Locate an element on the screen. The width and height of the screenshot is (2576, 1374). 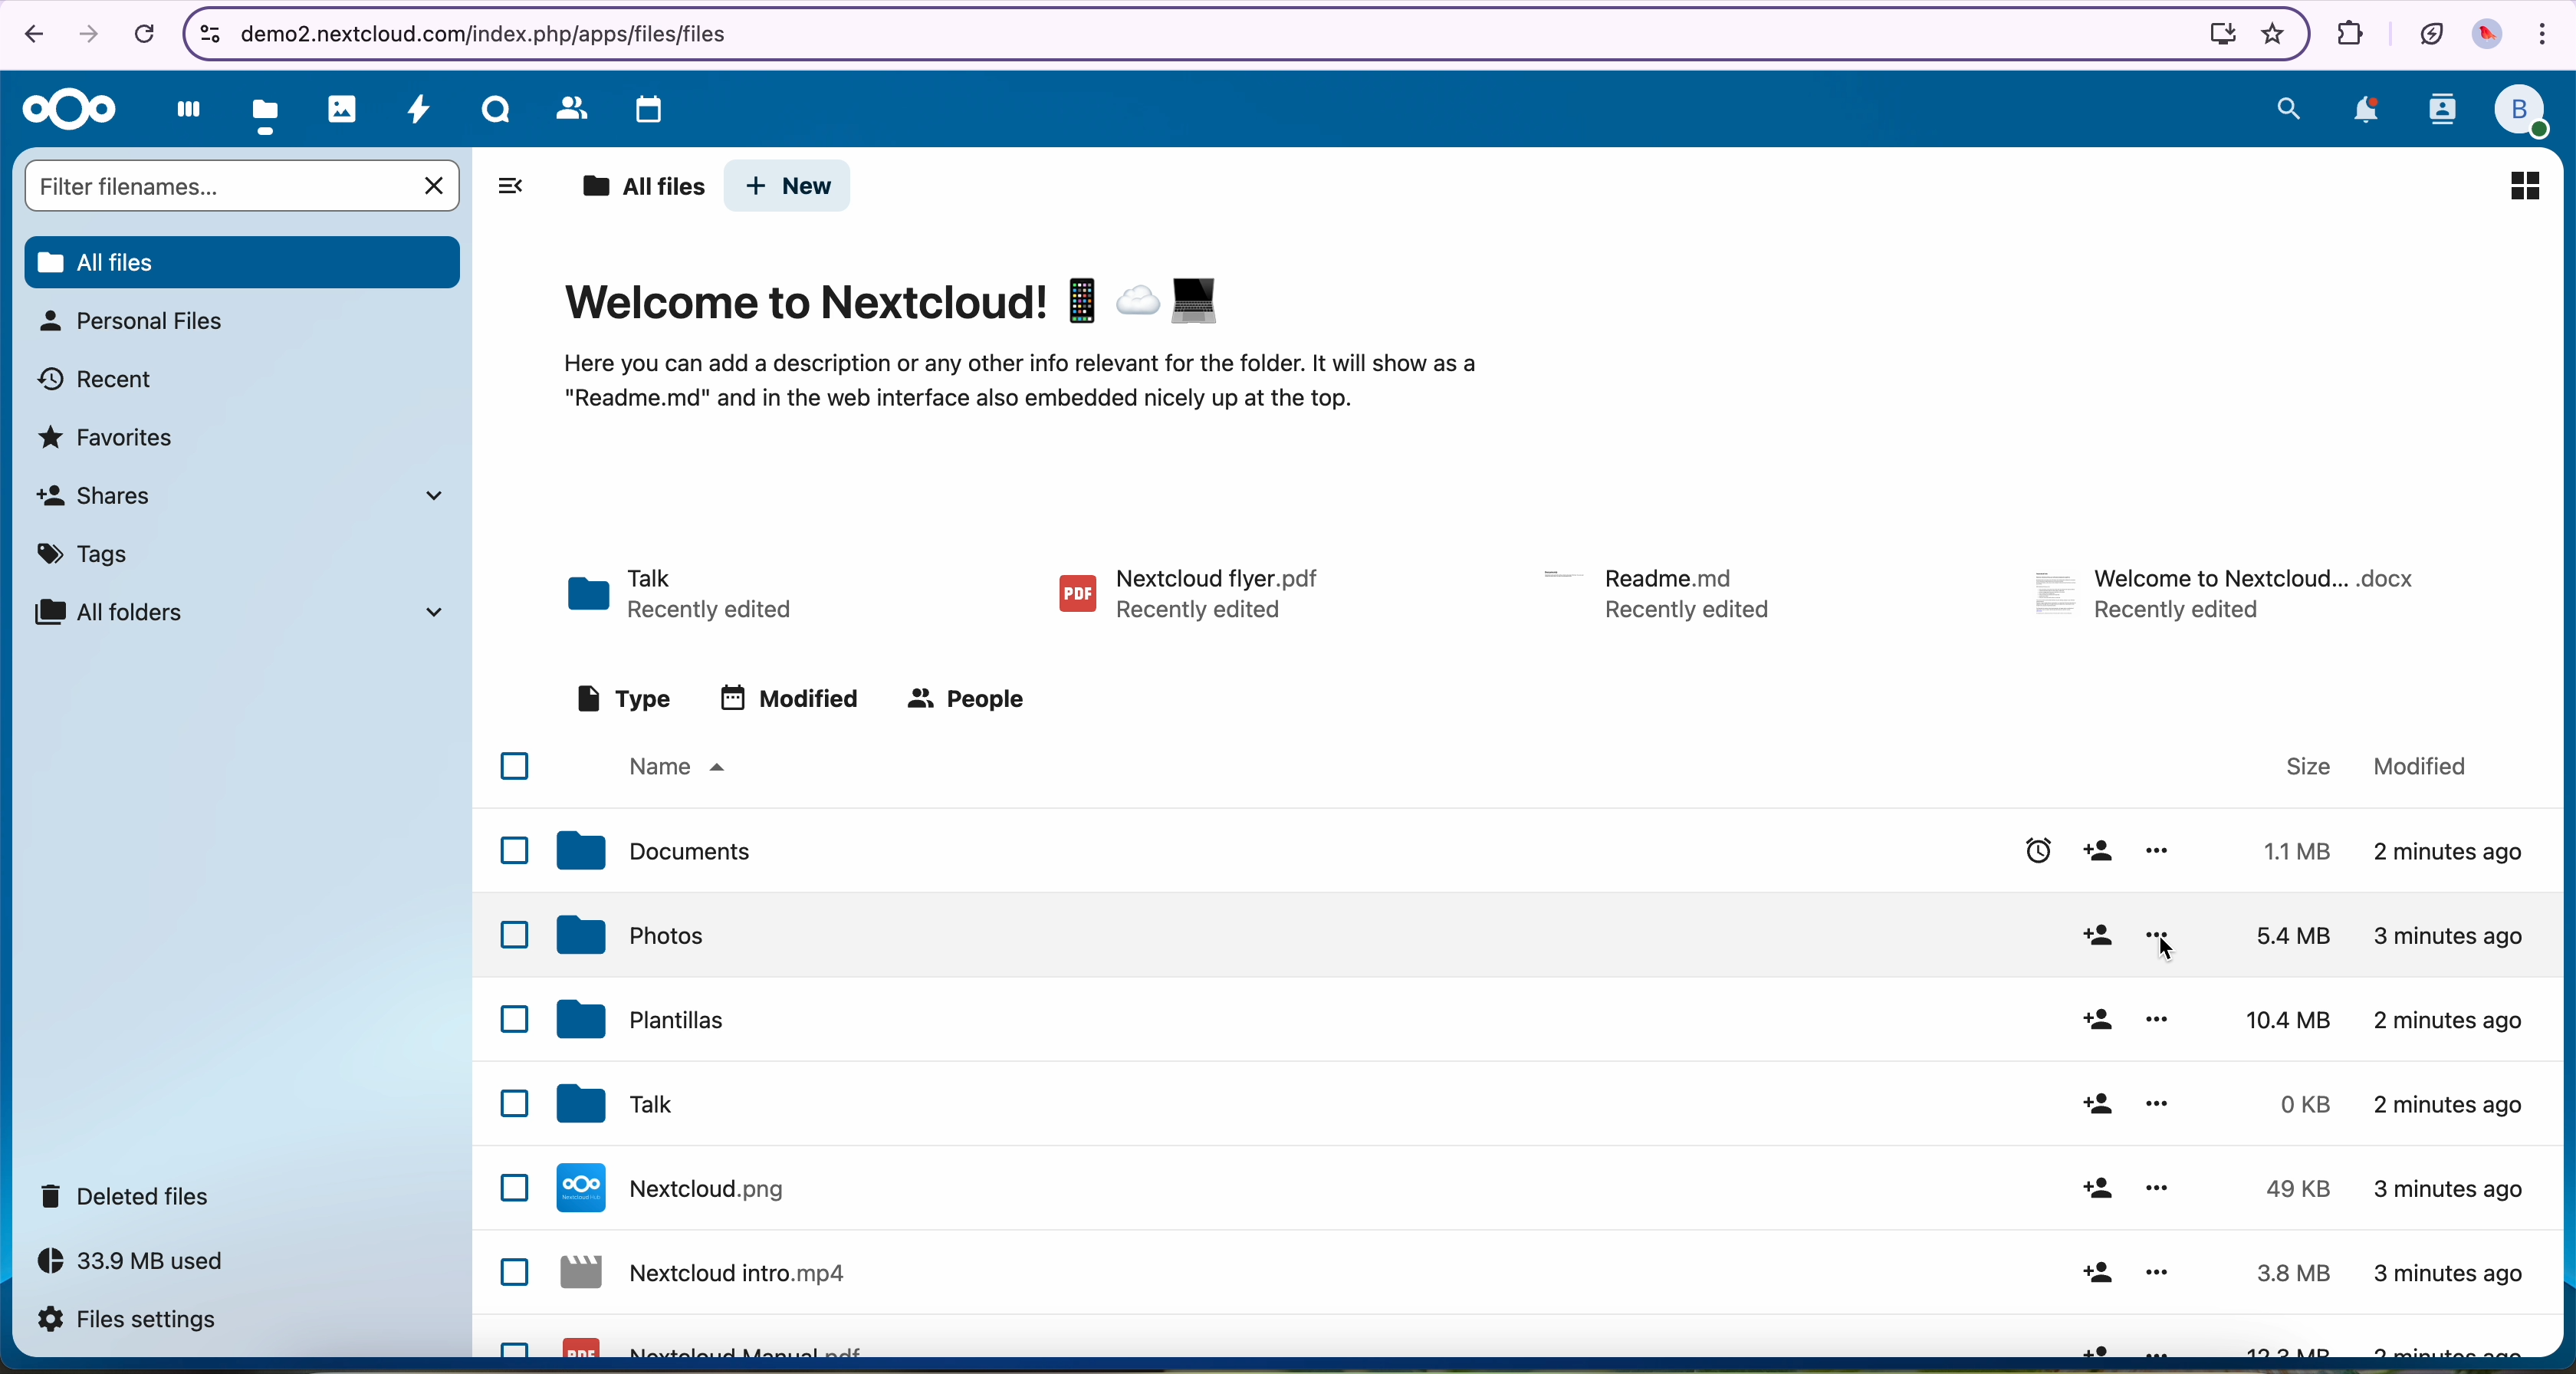
customize and control Google Chrome is located at coordinates (2545, 37).